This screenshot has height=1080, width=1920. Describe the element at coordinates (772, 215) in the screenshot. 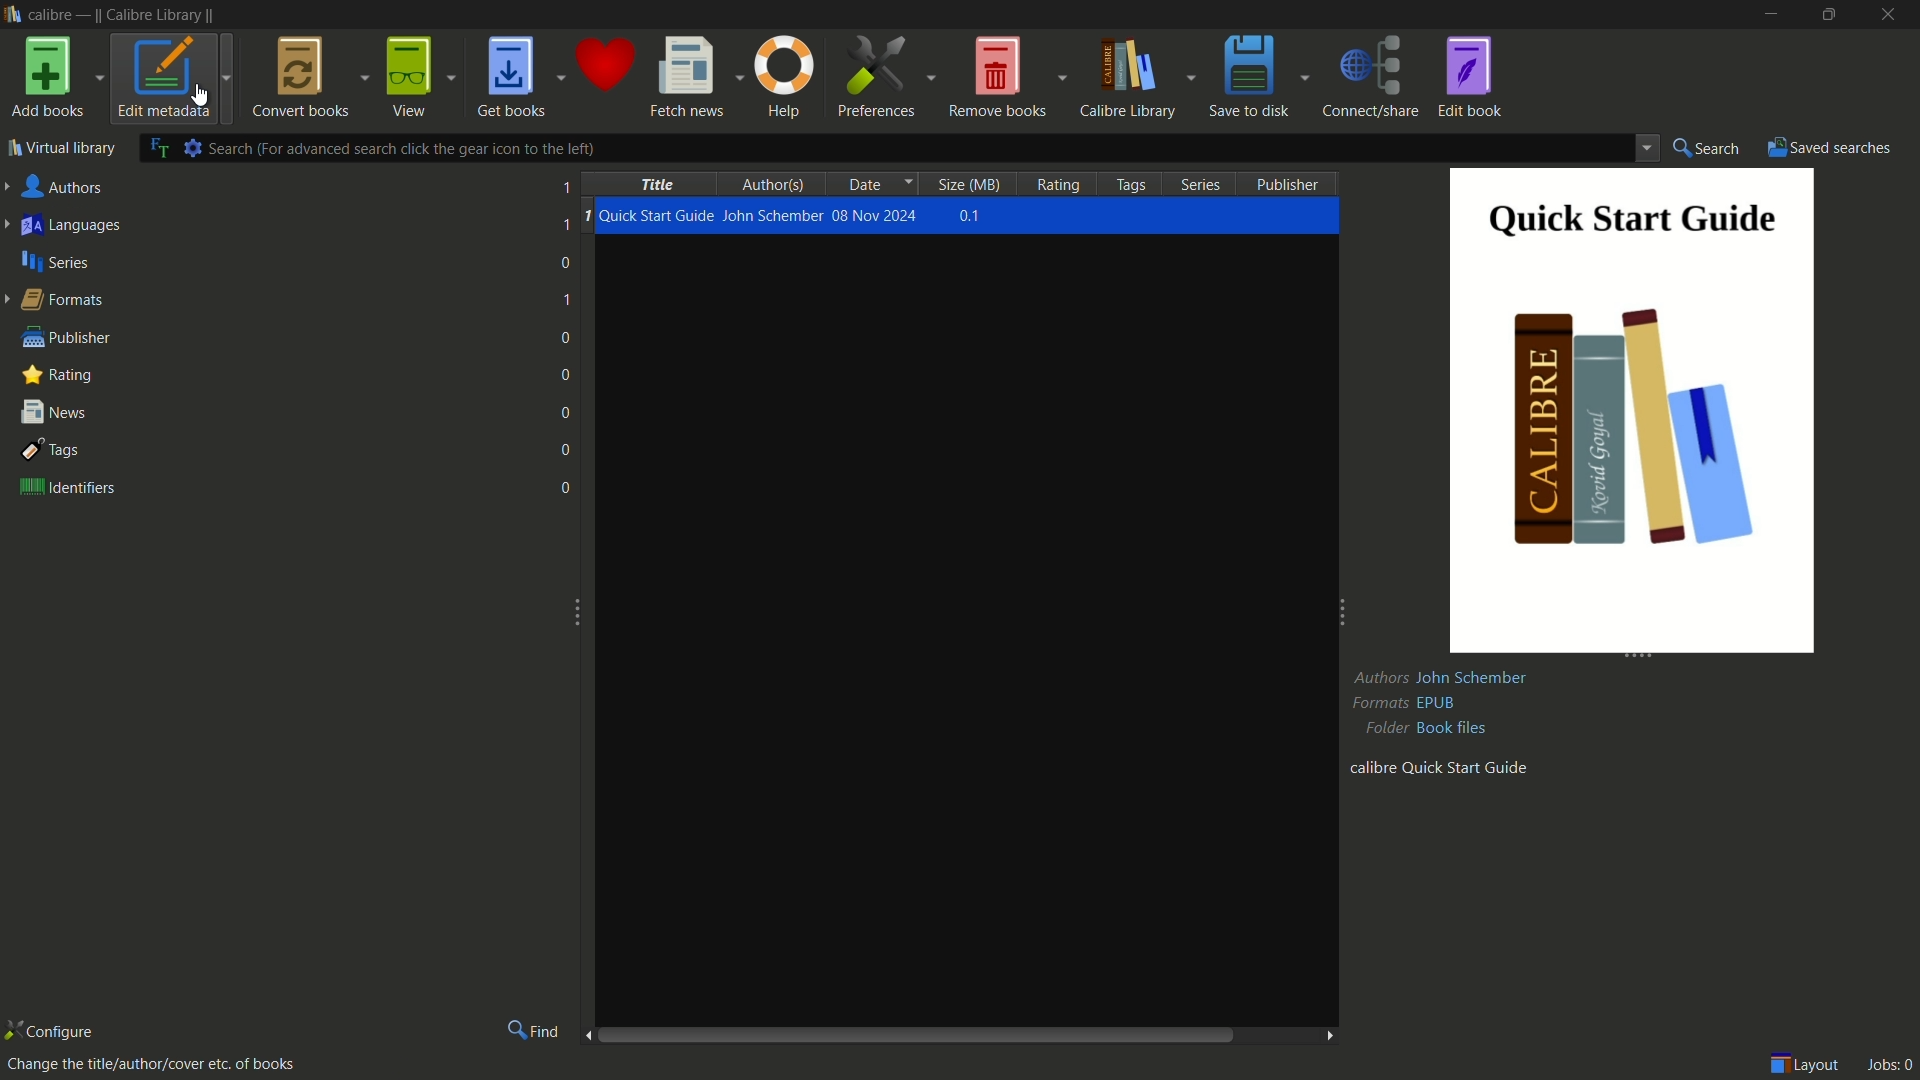

I see `John Schember` at that location.